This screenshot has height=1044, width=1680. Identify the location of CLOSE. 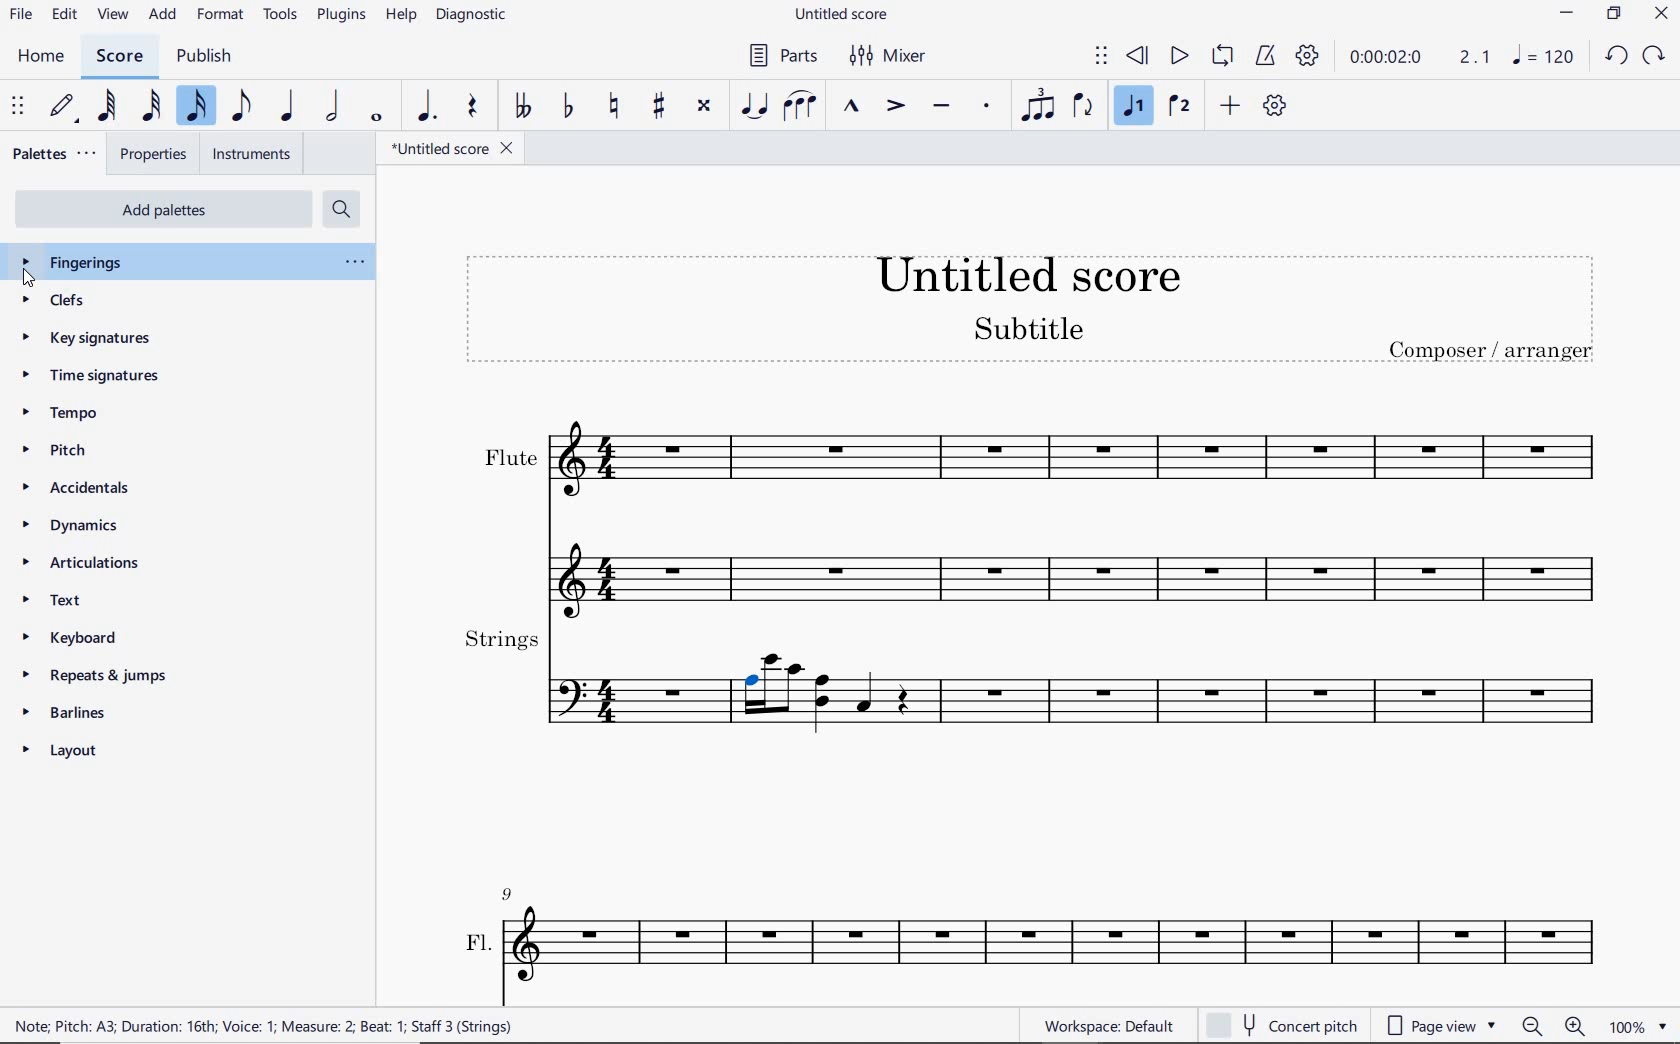
(1660, 16).